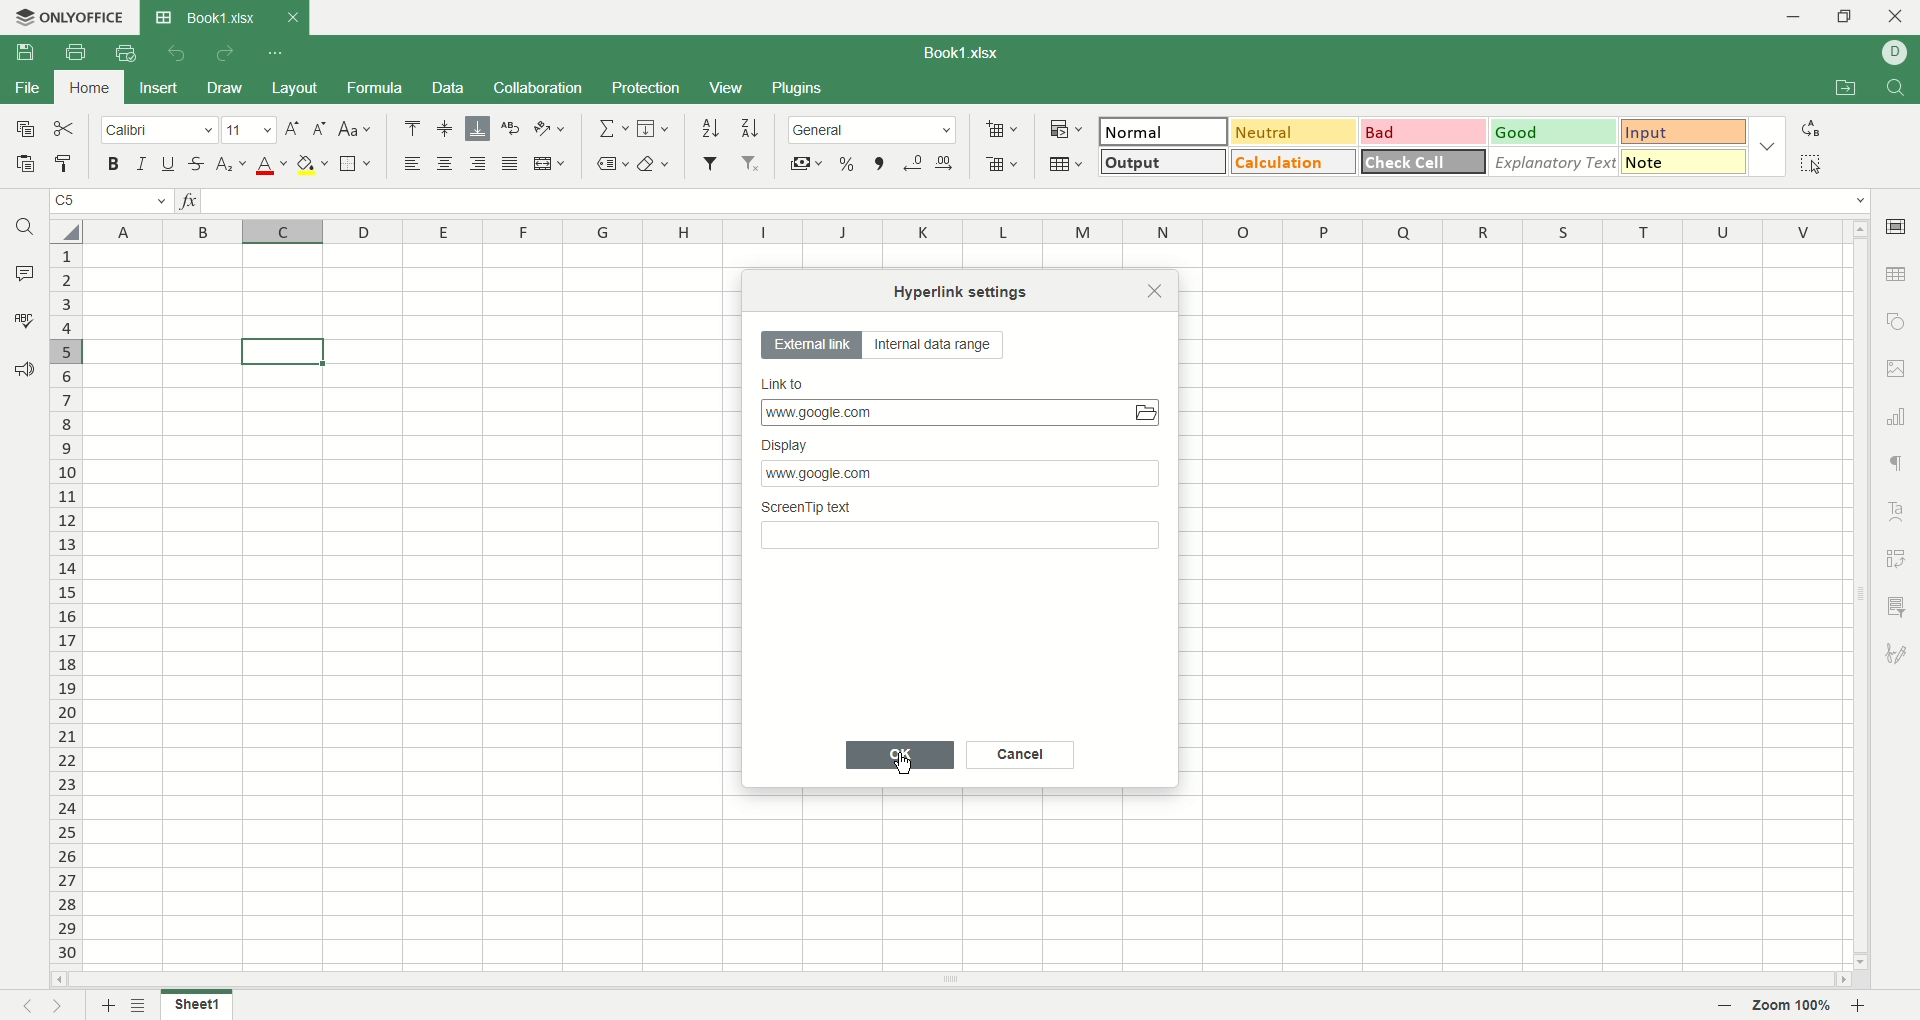 This screenshot has width=1920, height=1020. Describe the element at coordinates (22, 320) in the screenshot. I see `spell check` at that location.